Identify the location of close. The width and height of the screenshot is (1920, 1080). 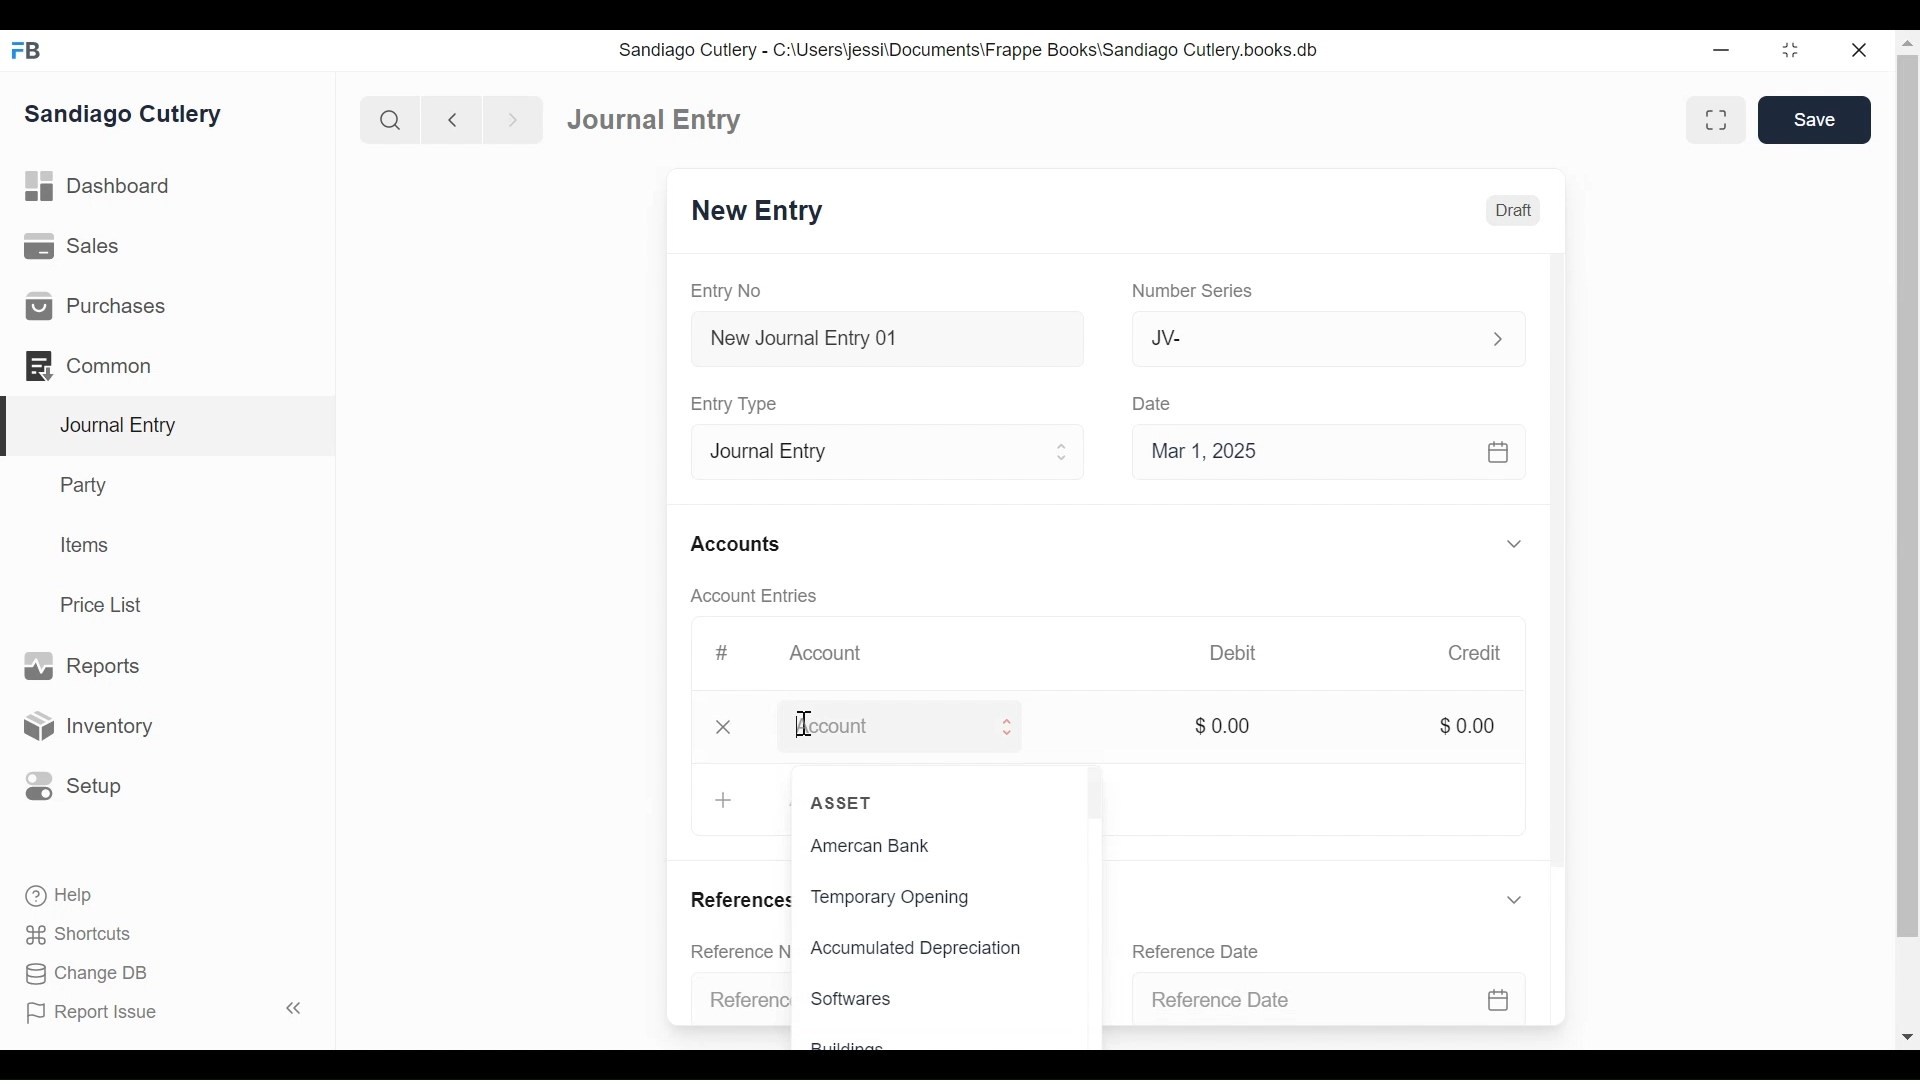
(1856, 49).